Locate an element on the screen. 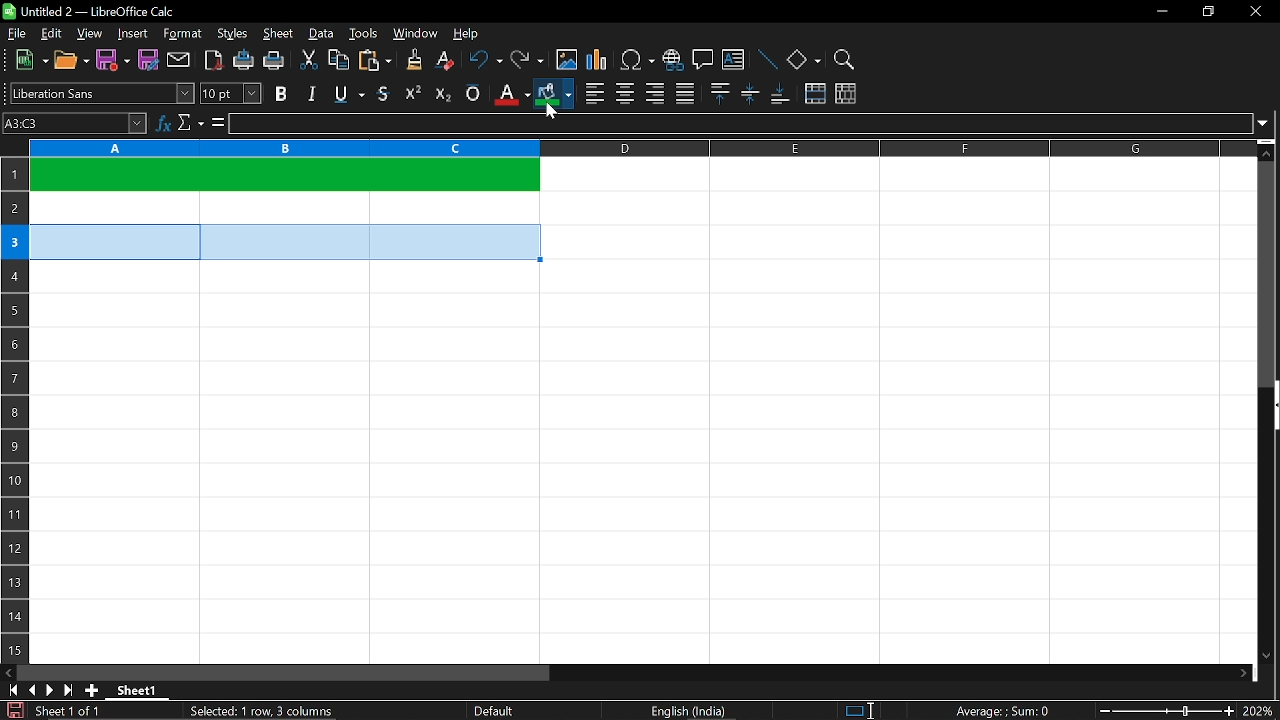 Image resolution: width=1280 pixels, height=720 pixels. move left is located at coordinates (8, 673).